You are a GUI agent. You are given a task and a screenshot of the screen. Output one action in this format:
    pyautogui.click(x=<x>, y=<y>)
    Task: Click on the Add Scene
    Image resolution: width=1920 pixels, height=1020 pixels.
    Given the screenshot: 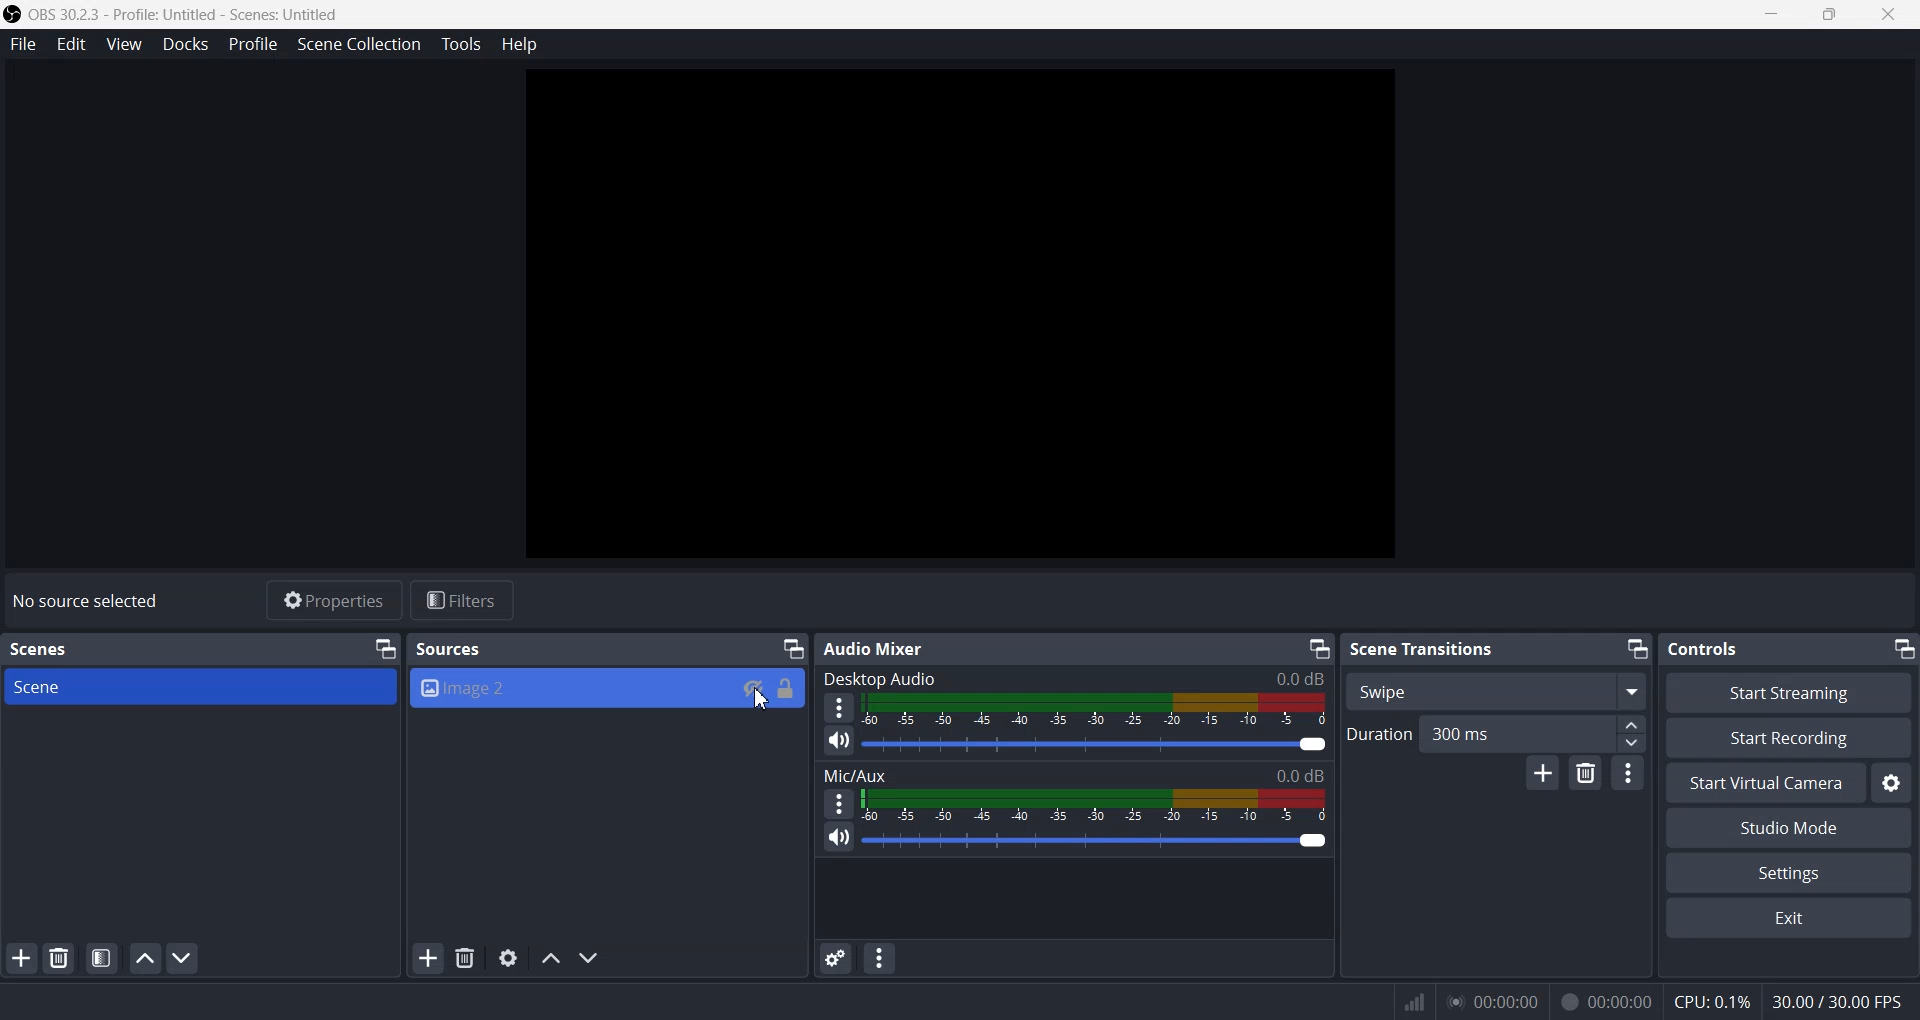 What is the action you would take?
    pyautogui.click(x=19, y=960)
    